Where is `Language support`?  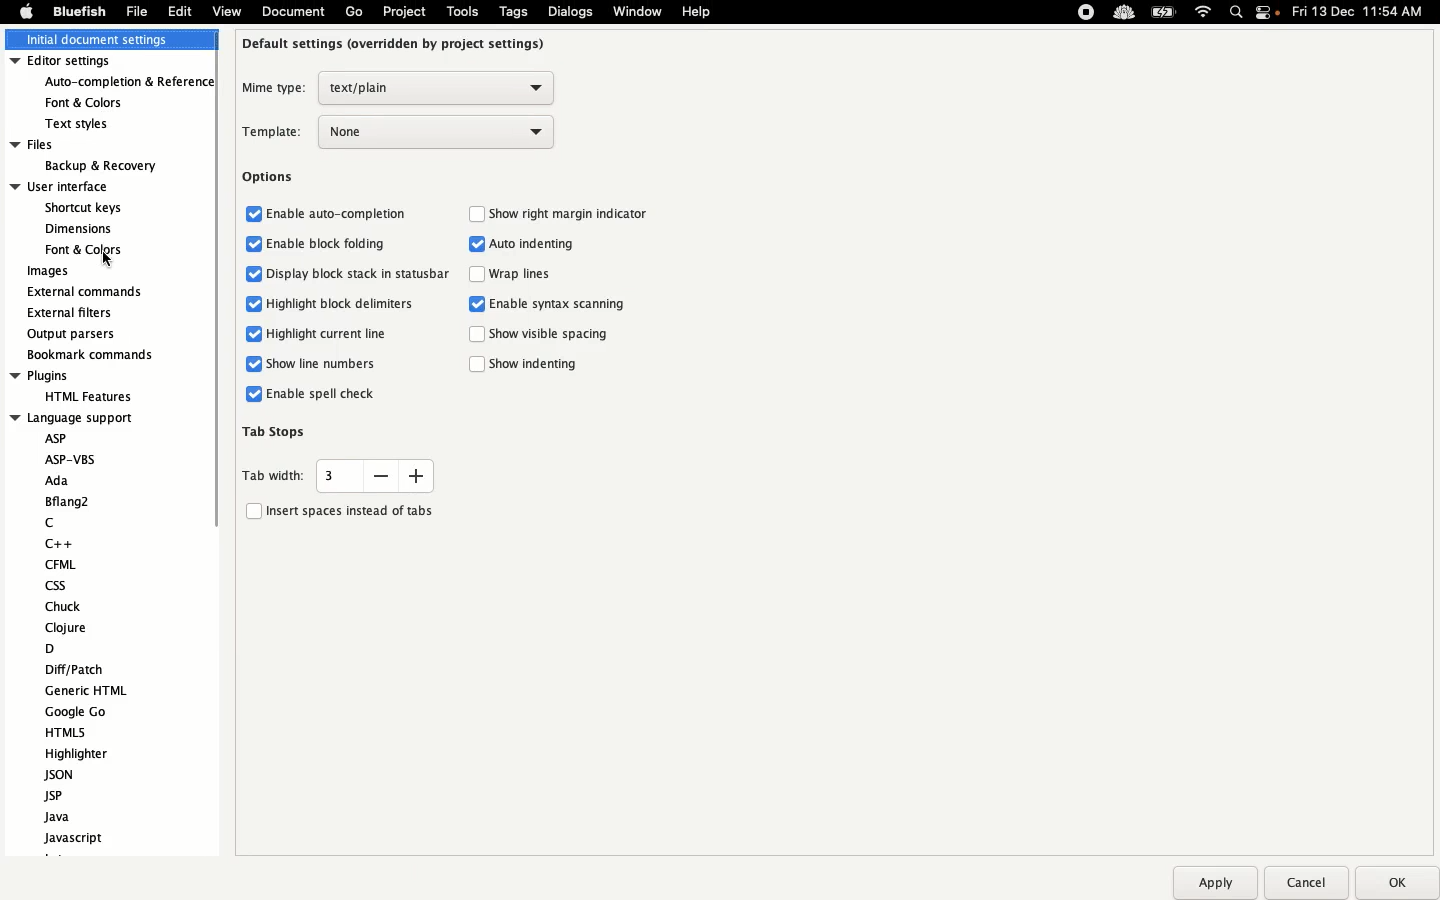 Language support is located at coordinates (97, 638).